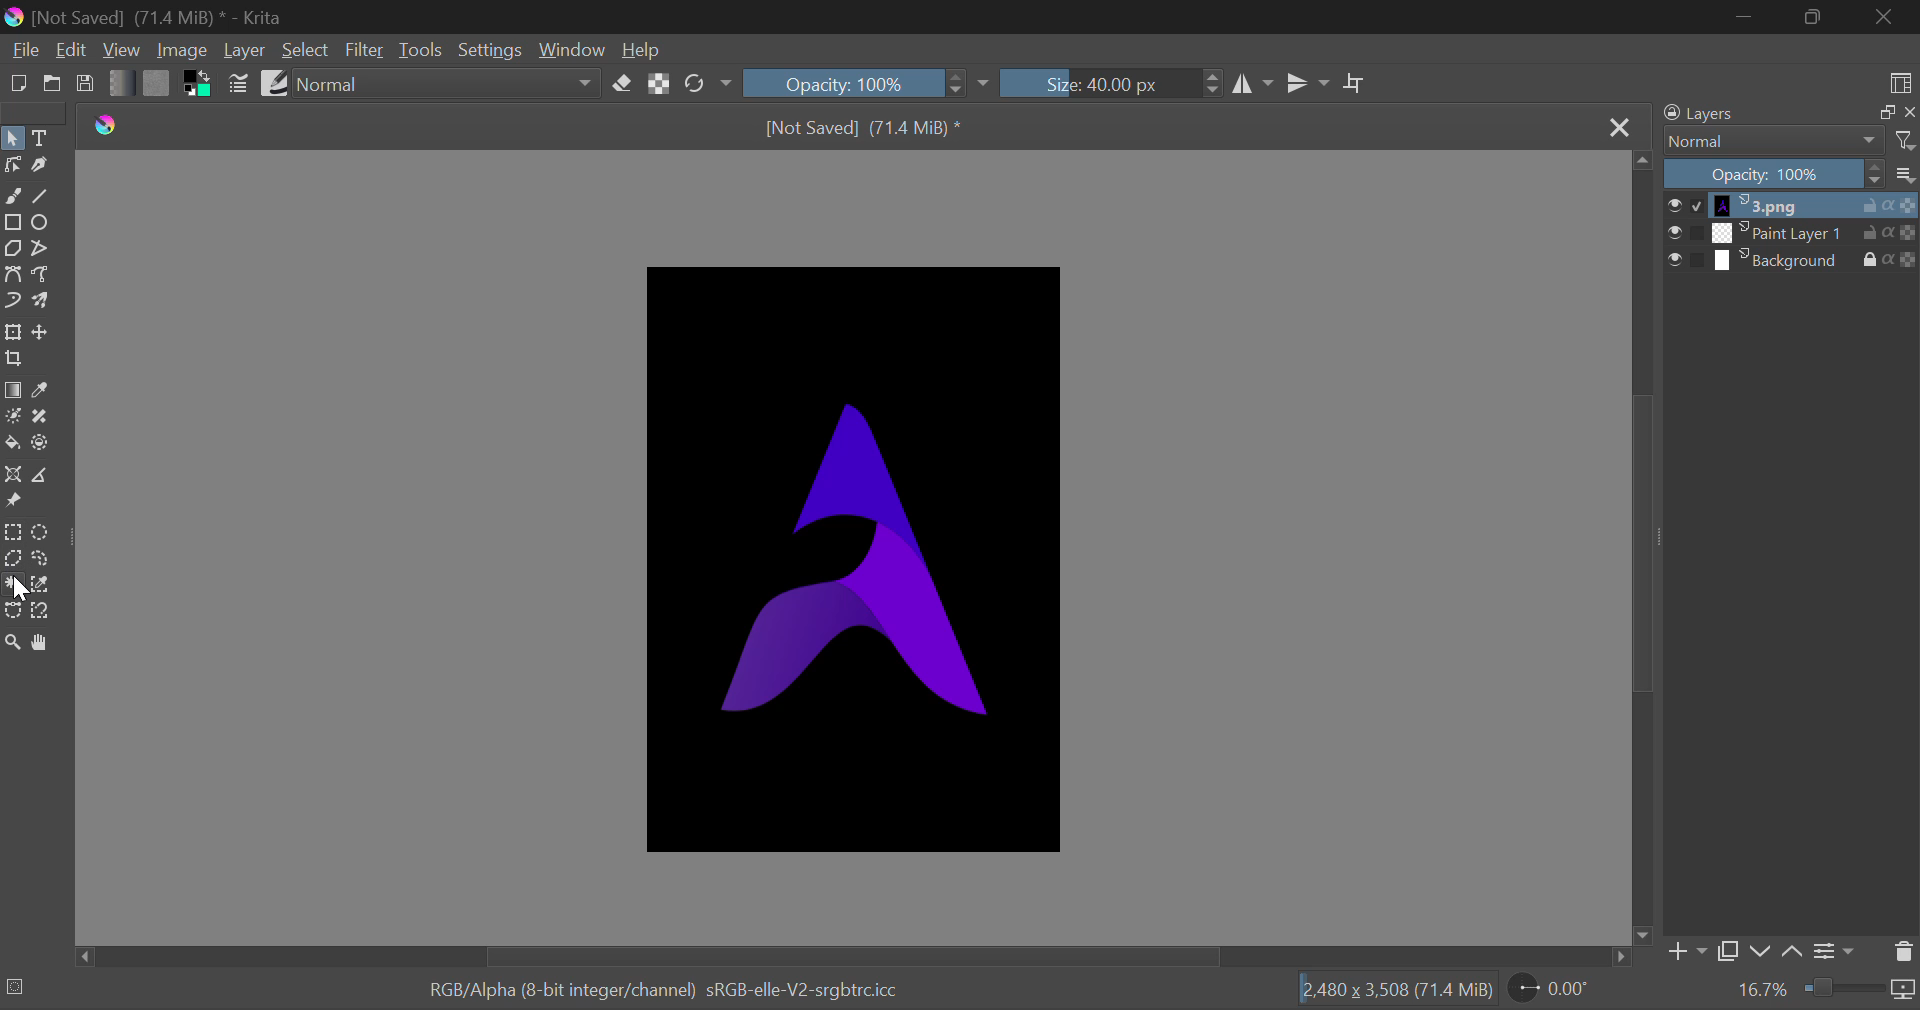  What do you see at coordinates (44, 304) in the screenshot?
I see `Multibrush Tool` at bounding box center [44, 304].